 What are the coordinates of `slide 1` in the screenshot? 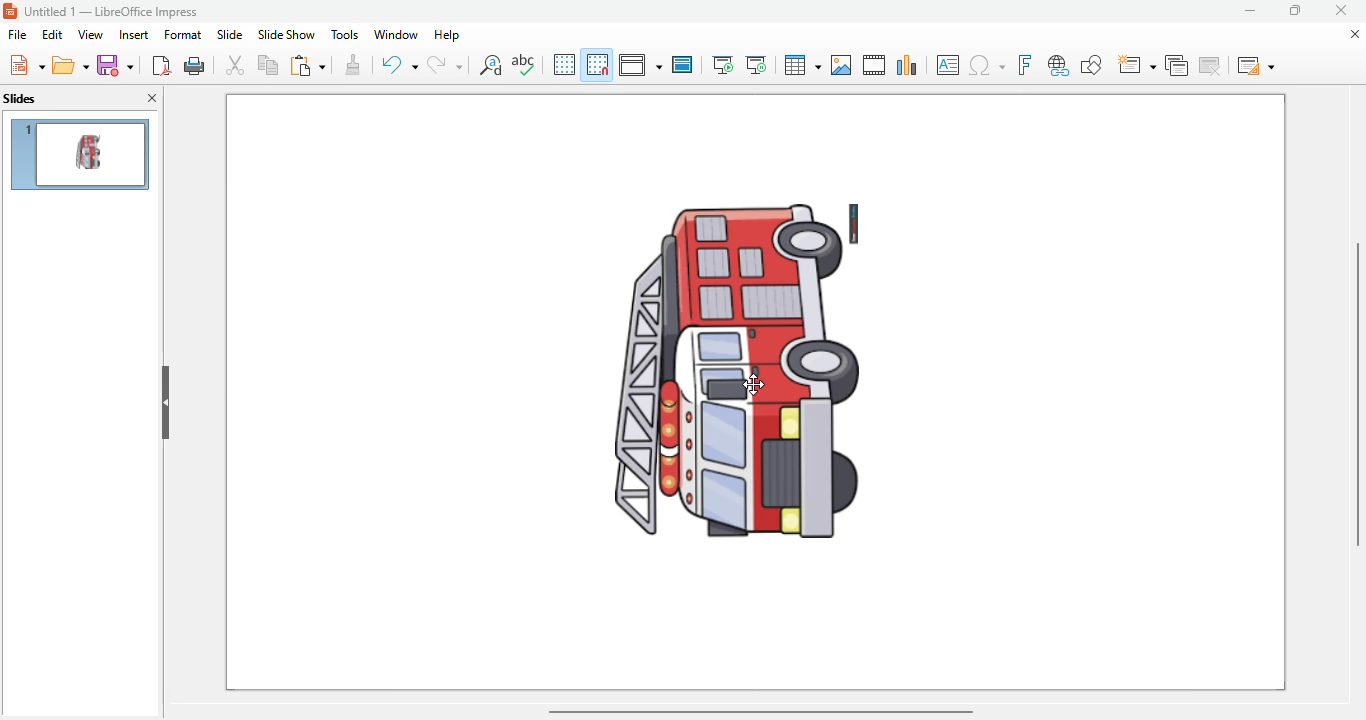 It's located at (80, 154).